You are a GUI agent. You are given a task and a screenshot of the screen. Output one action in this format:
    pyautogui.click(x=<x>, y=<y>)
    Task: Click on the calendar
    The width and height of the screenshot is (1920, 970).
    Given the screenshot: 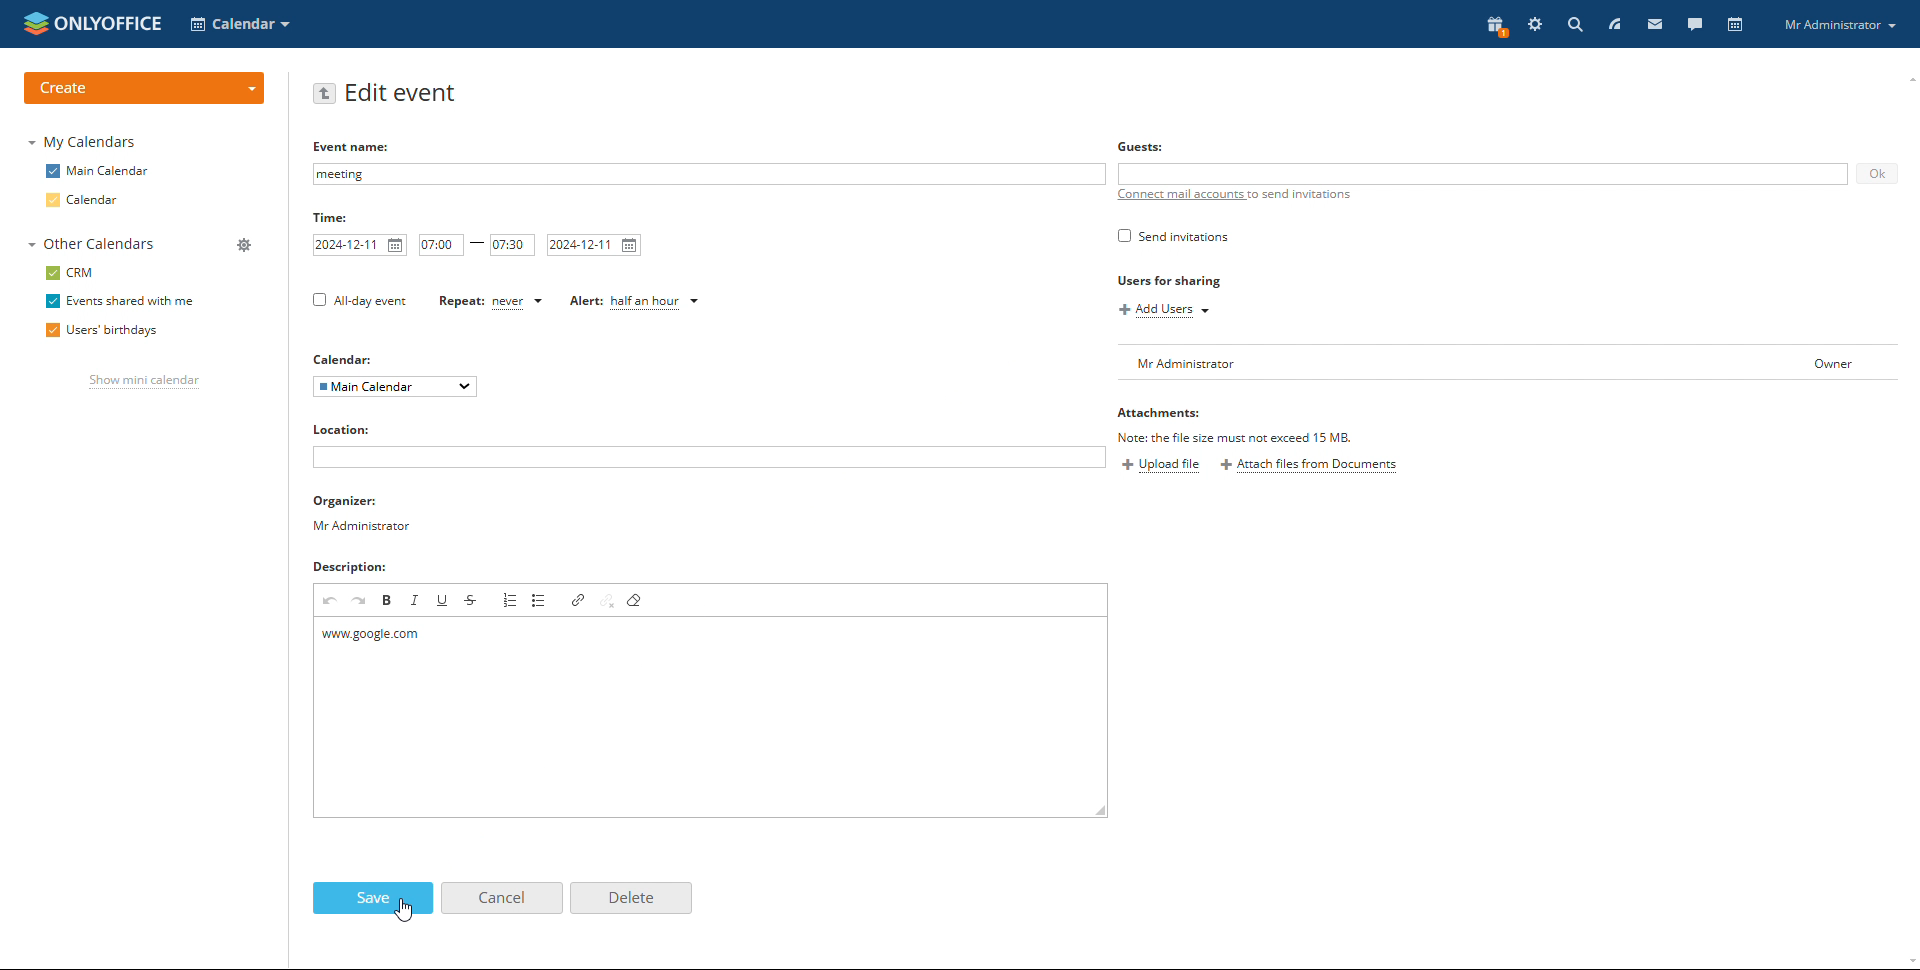 What is the action you would take?
    pyautogui.click(x=81, y=200)
    